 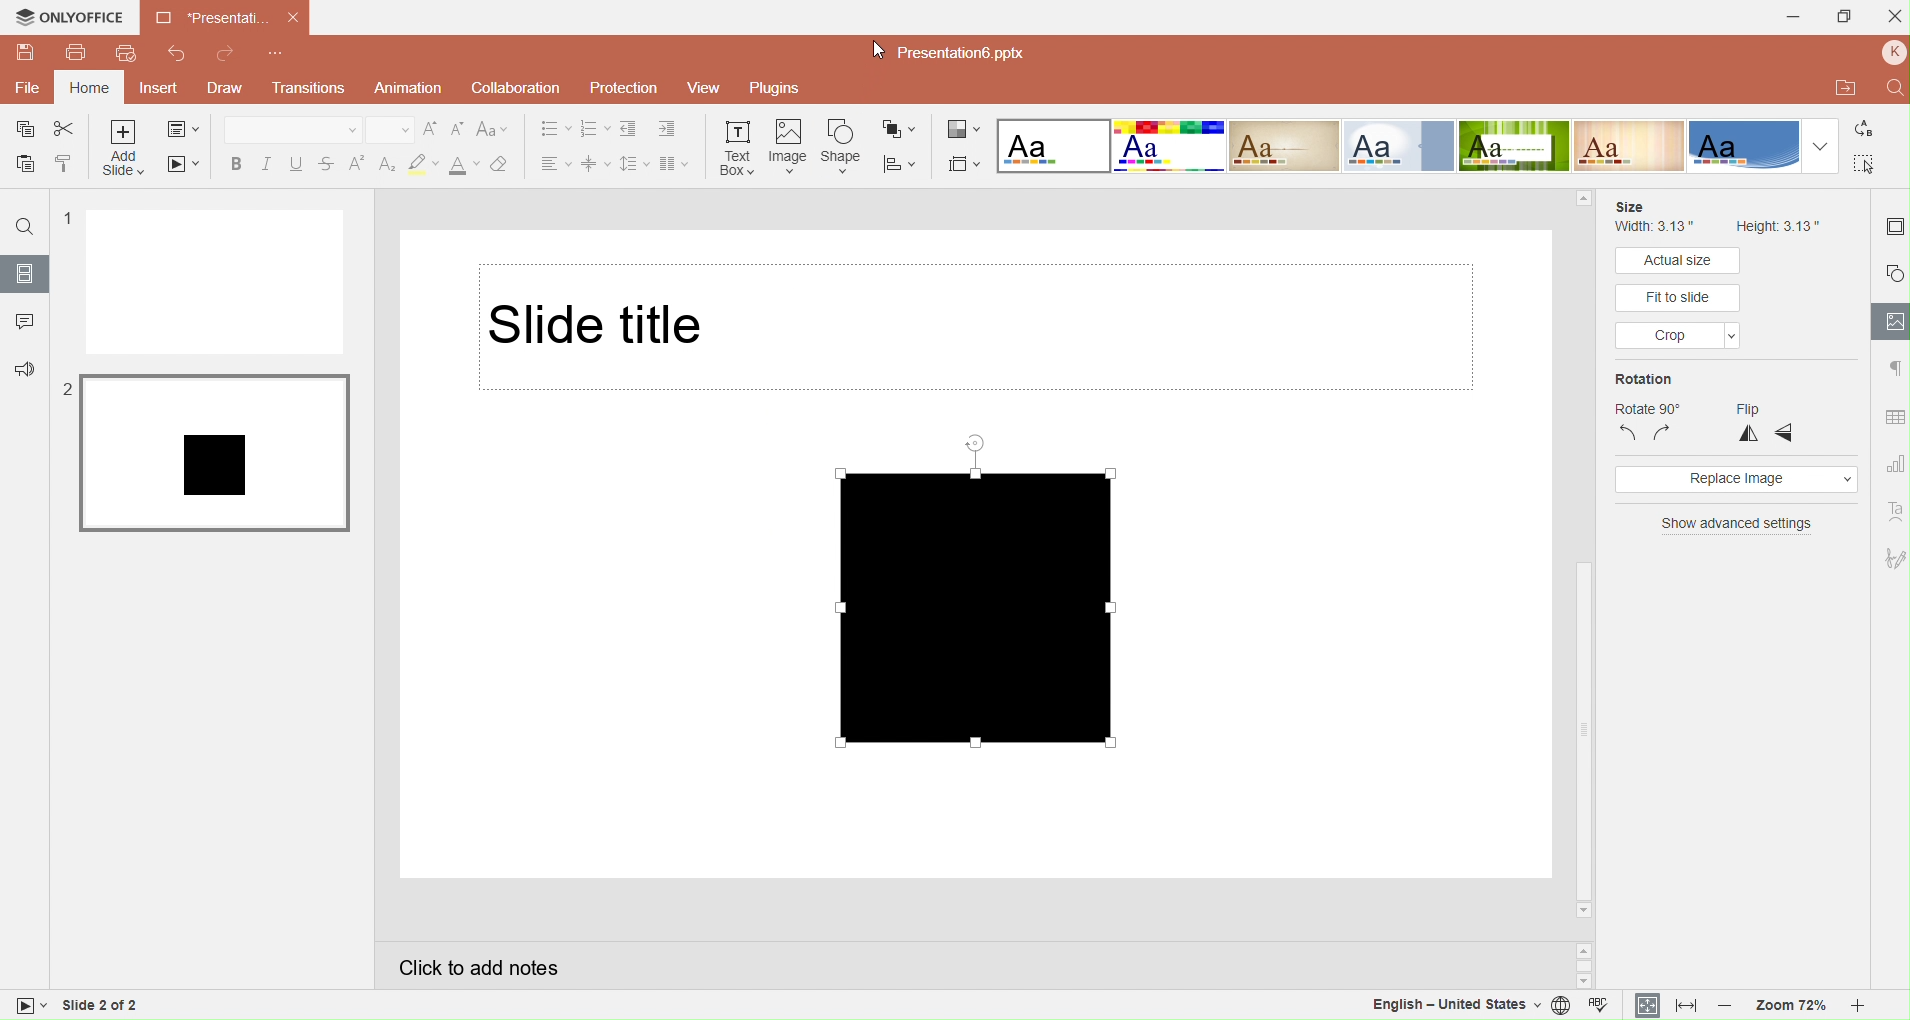 What do you see at coordinates (293, 128) in the screenshot?
I see `Font` at bounding box center [293, 128].